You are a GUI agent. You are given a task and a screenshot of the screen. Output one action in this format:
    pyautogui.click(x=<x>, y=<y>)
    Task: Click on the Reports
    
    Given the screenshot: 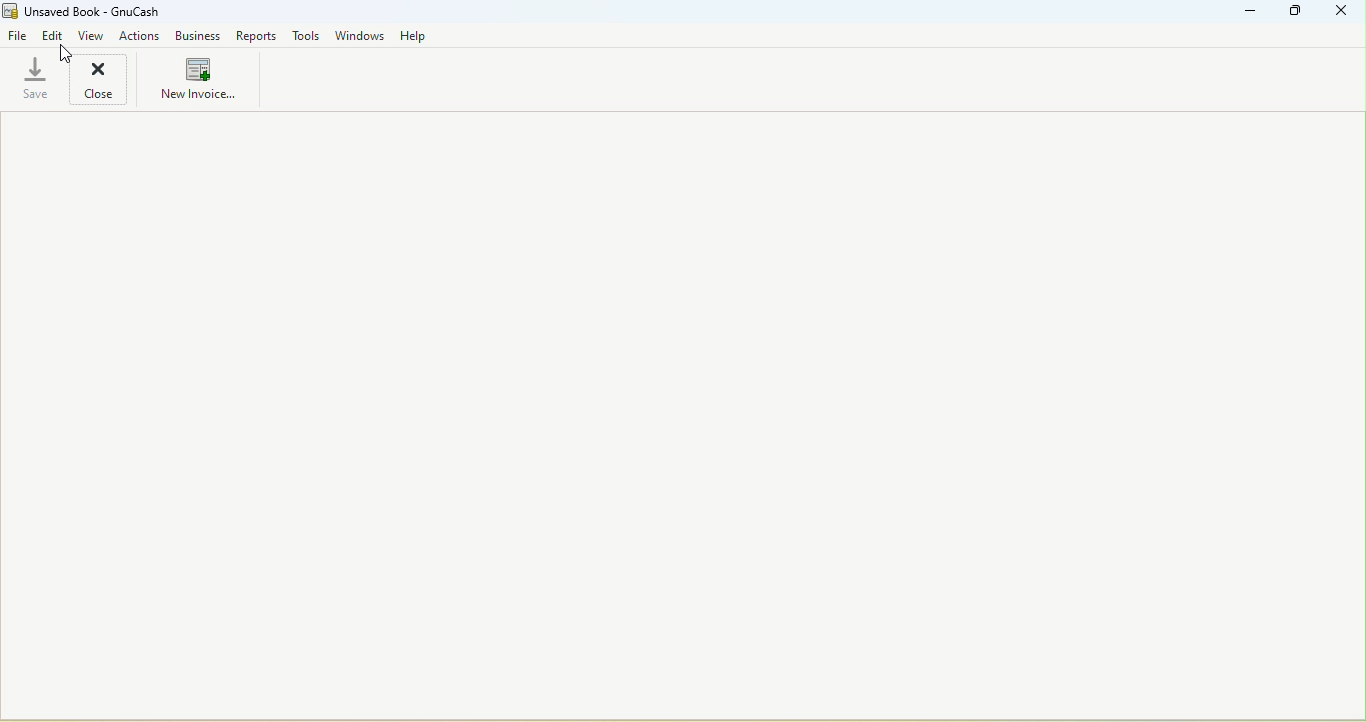 What is the action you would take?
    pyautogui.click(x=255, y=36)
    